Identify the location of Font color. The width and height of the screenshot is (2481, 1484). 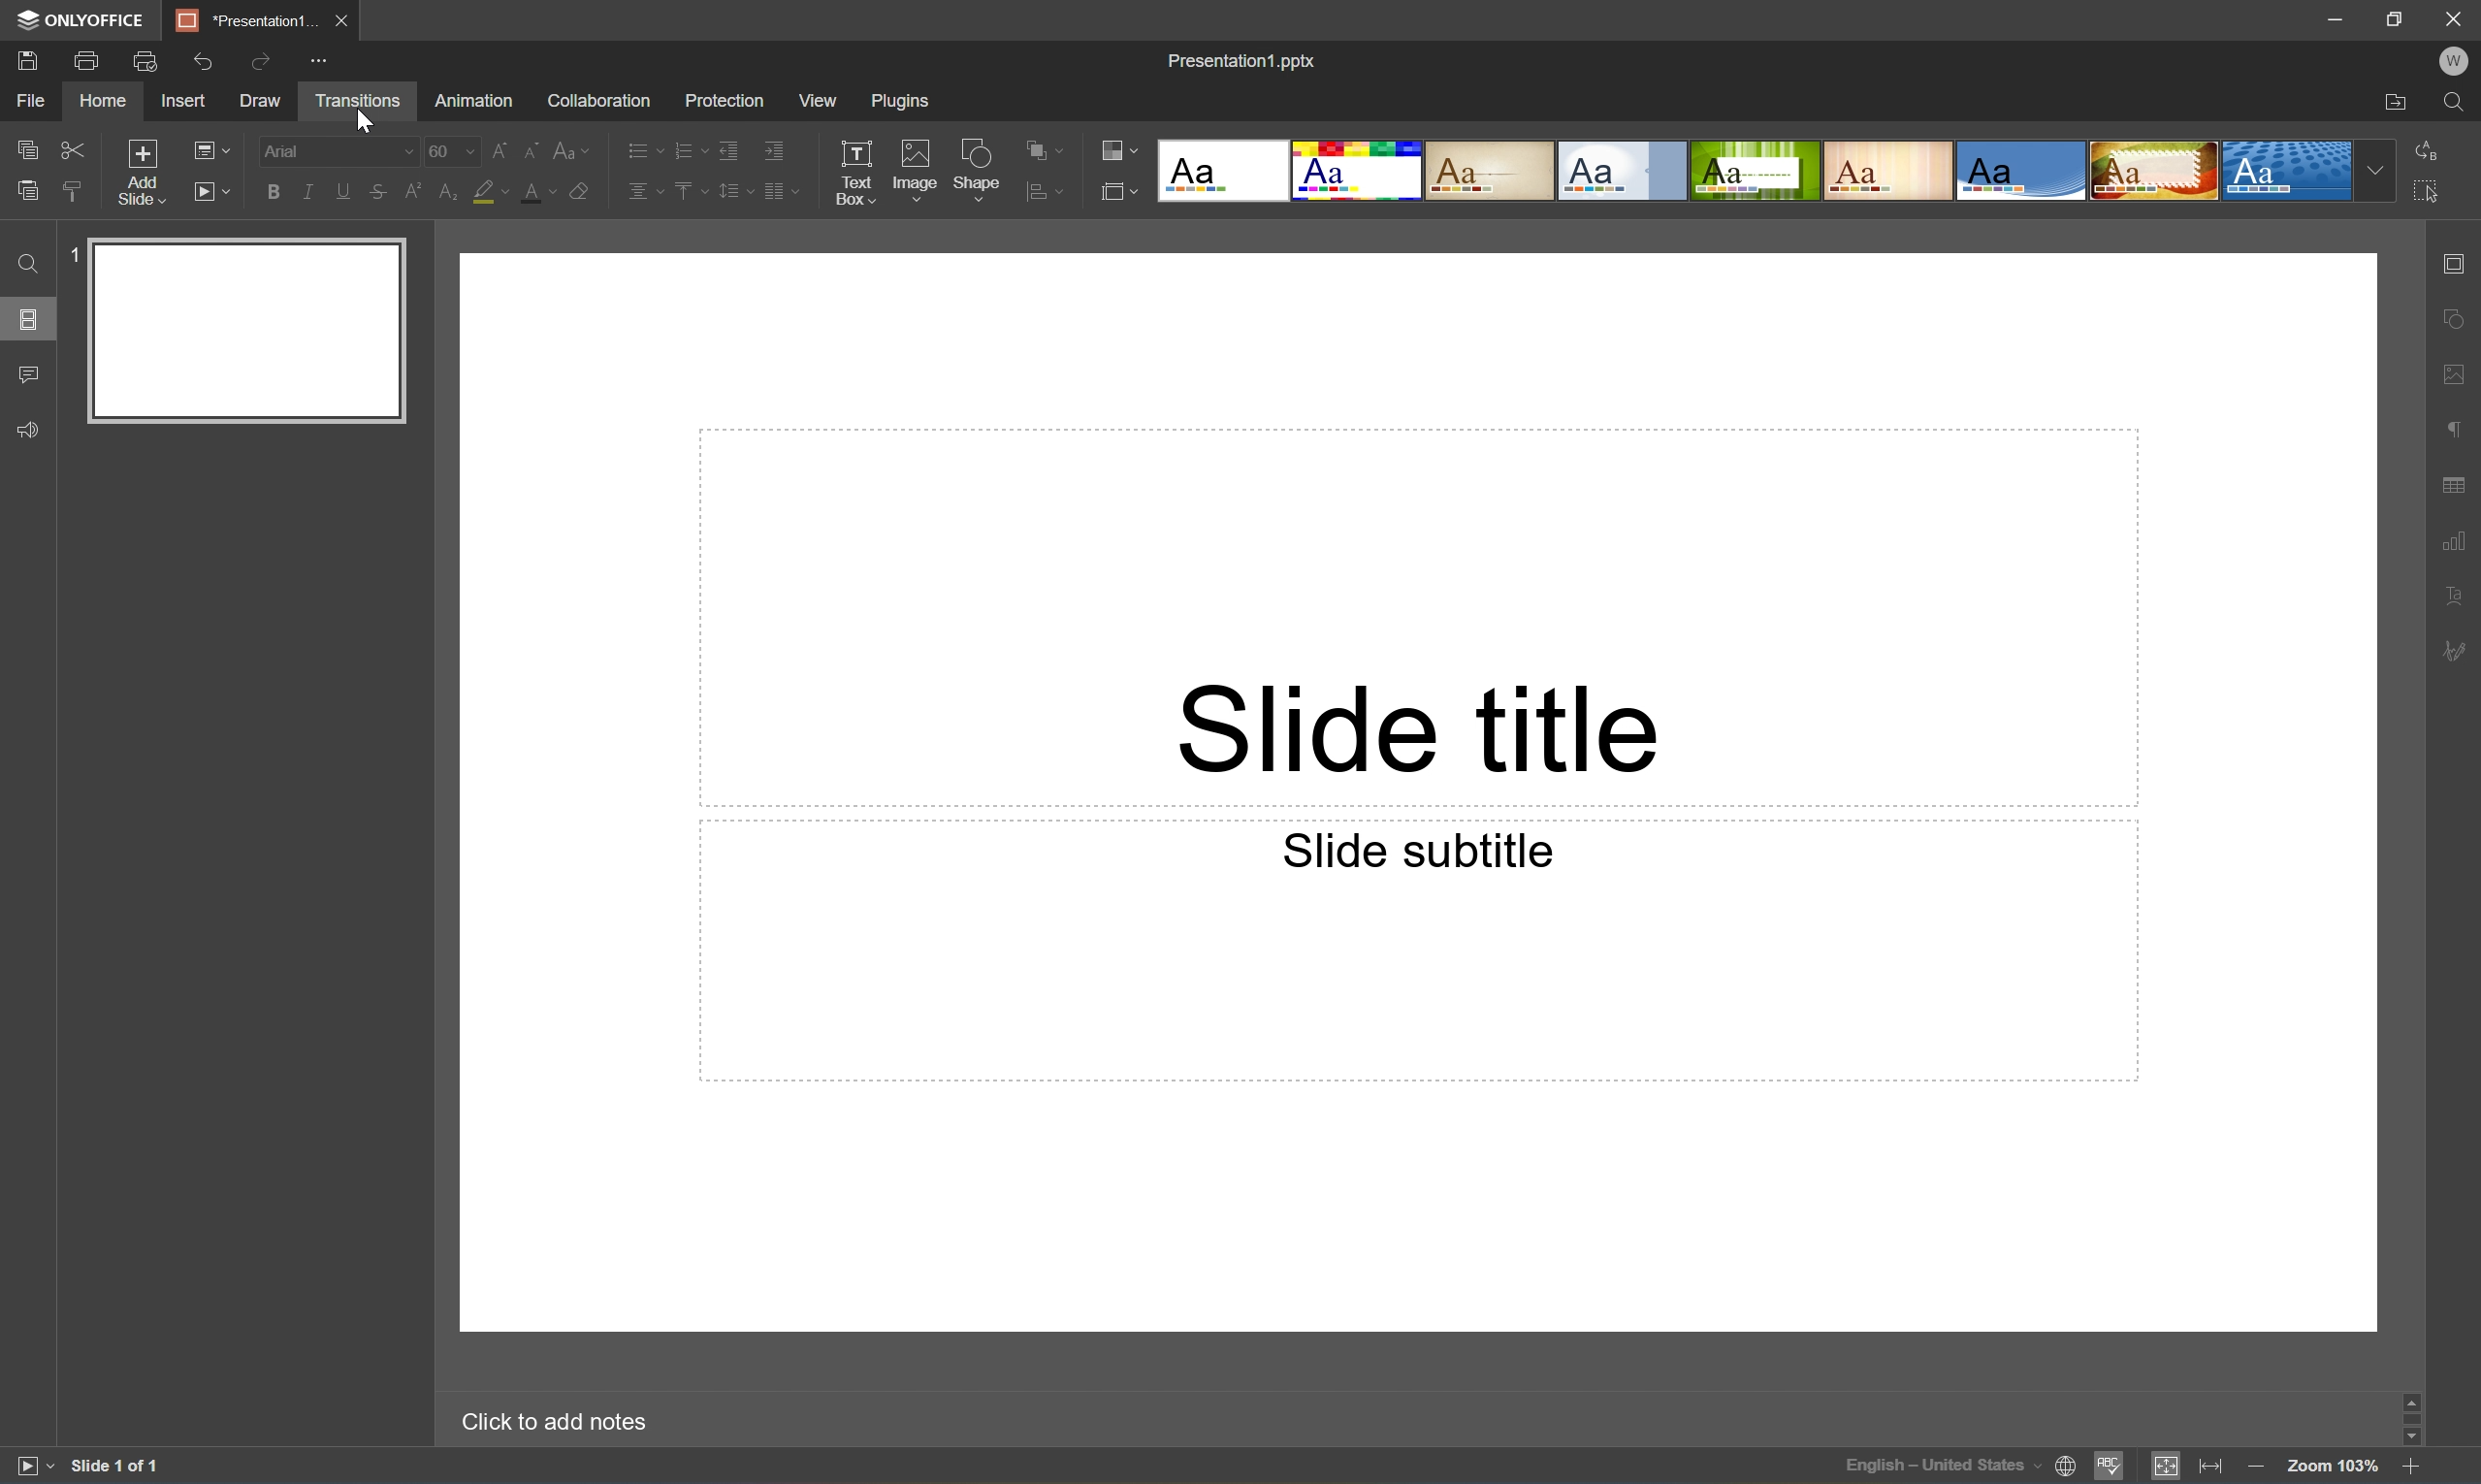
(537, 191).